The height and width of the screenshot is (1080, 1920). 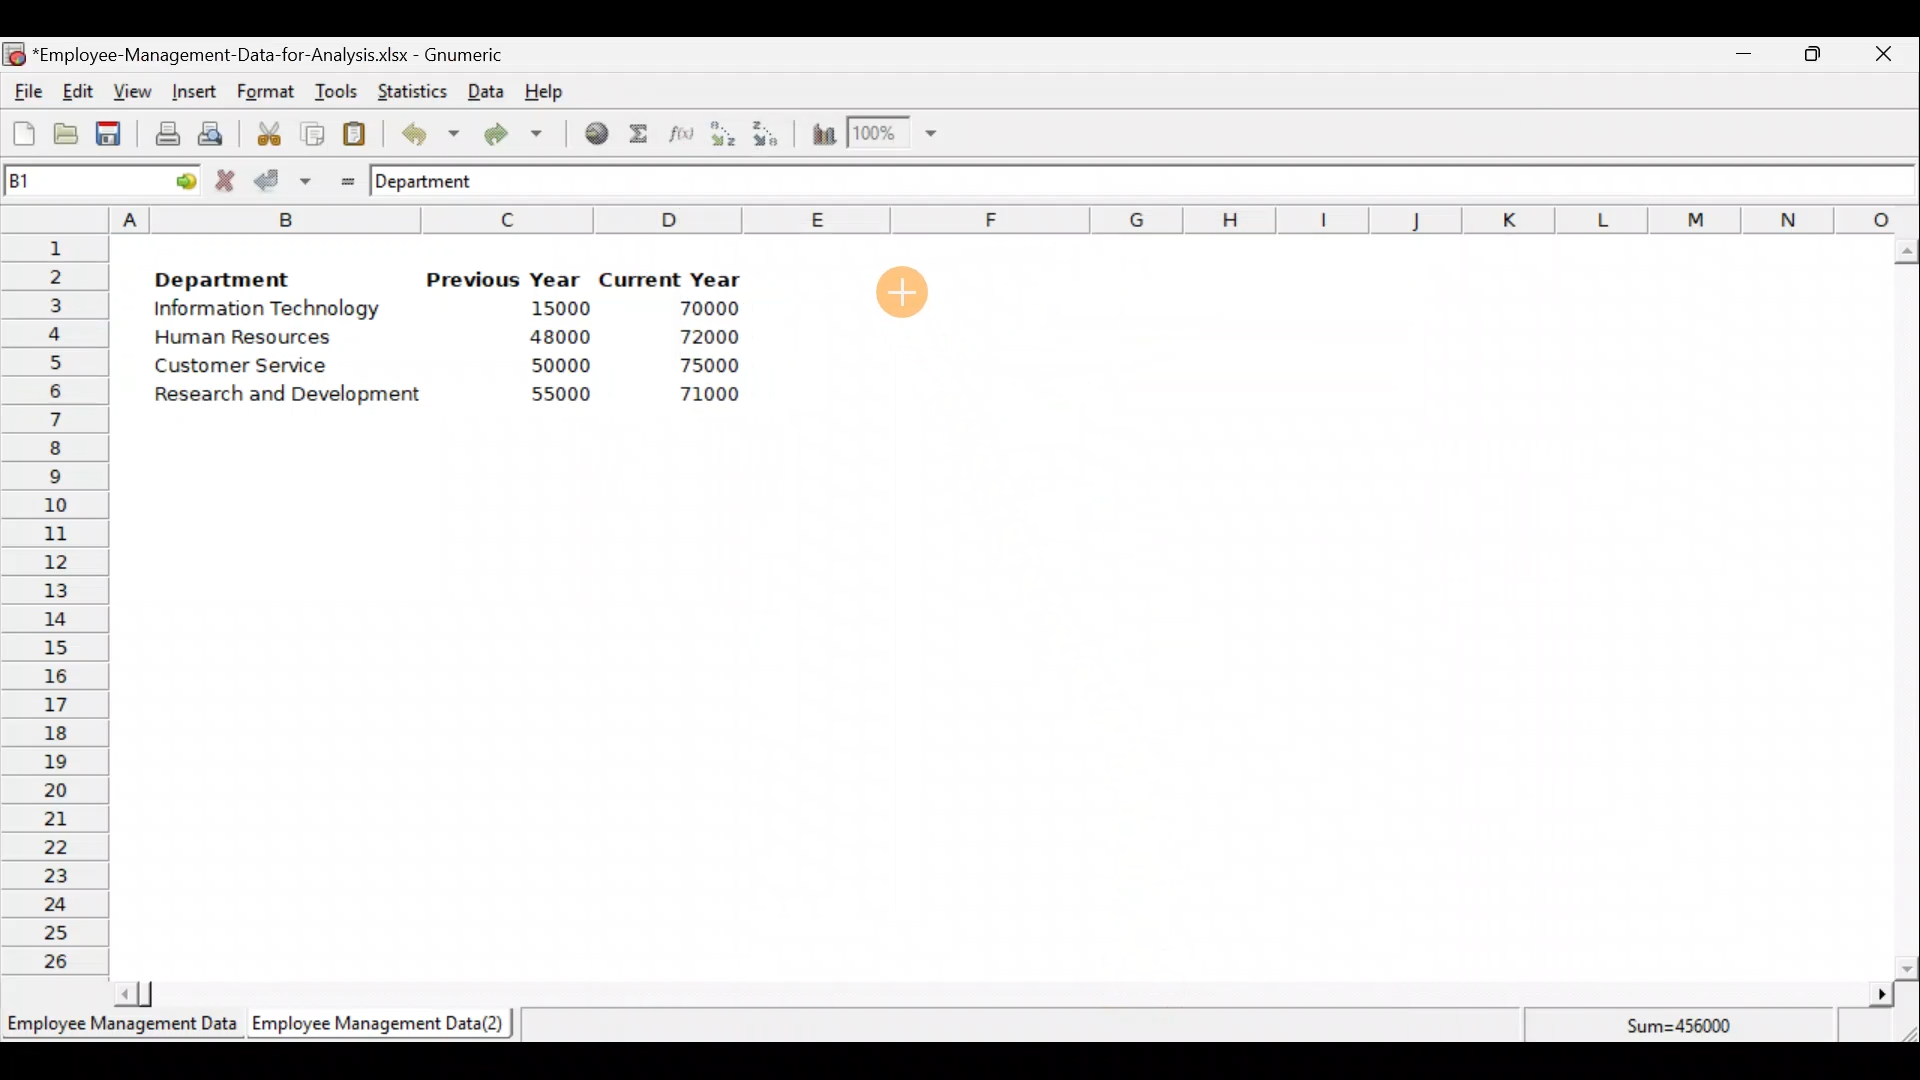 What do you see at coordinates (24, 133) in the screenshot?
I see `Create a new workbook` at bounding box center [24, 133].